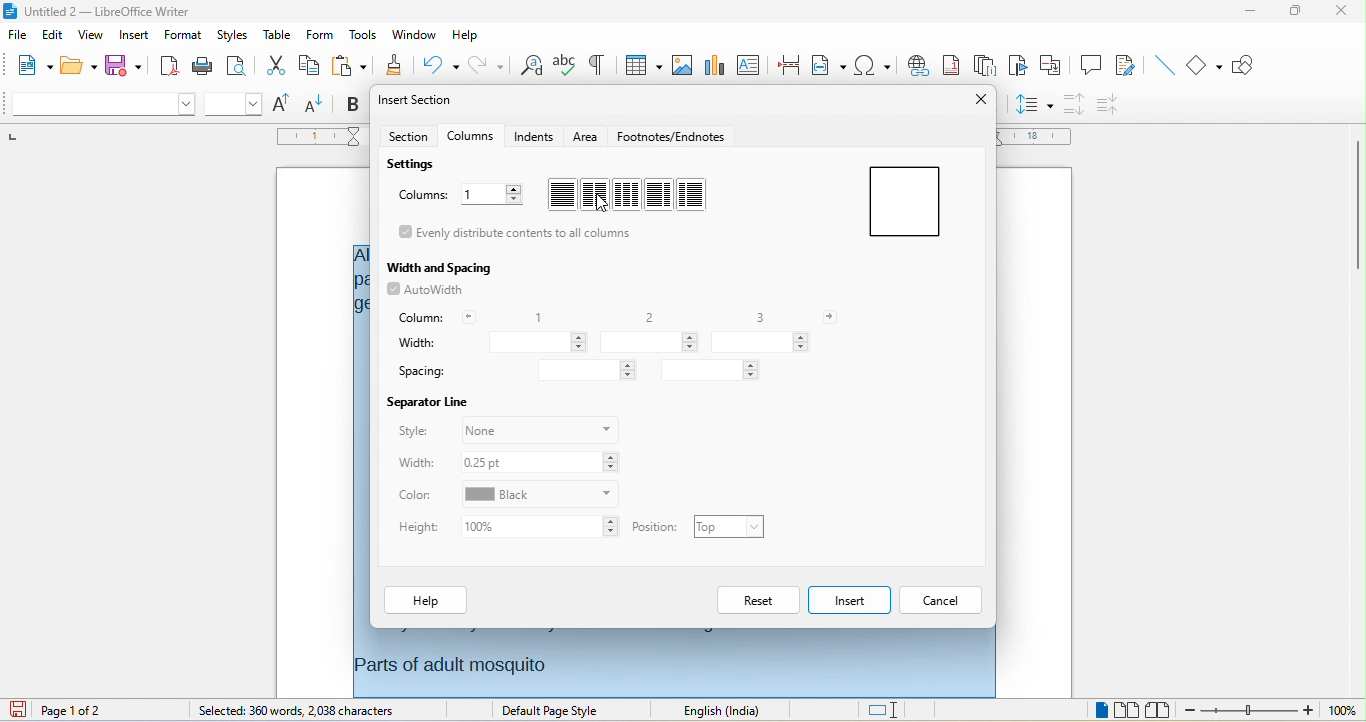 Image resolution: width=1366 pixels, height=722 pixels. Describe the element at coordinates (729, 527) in the screenshot. I see `set position` at that location.